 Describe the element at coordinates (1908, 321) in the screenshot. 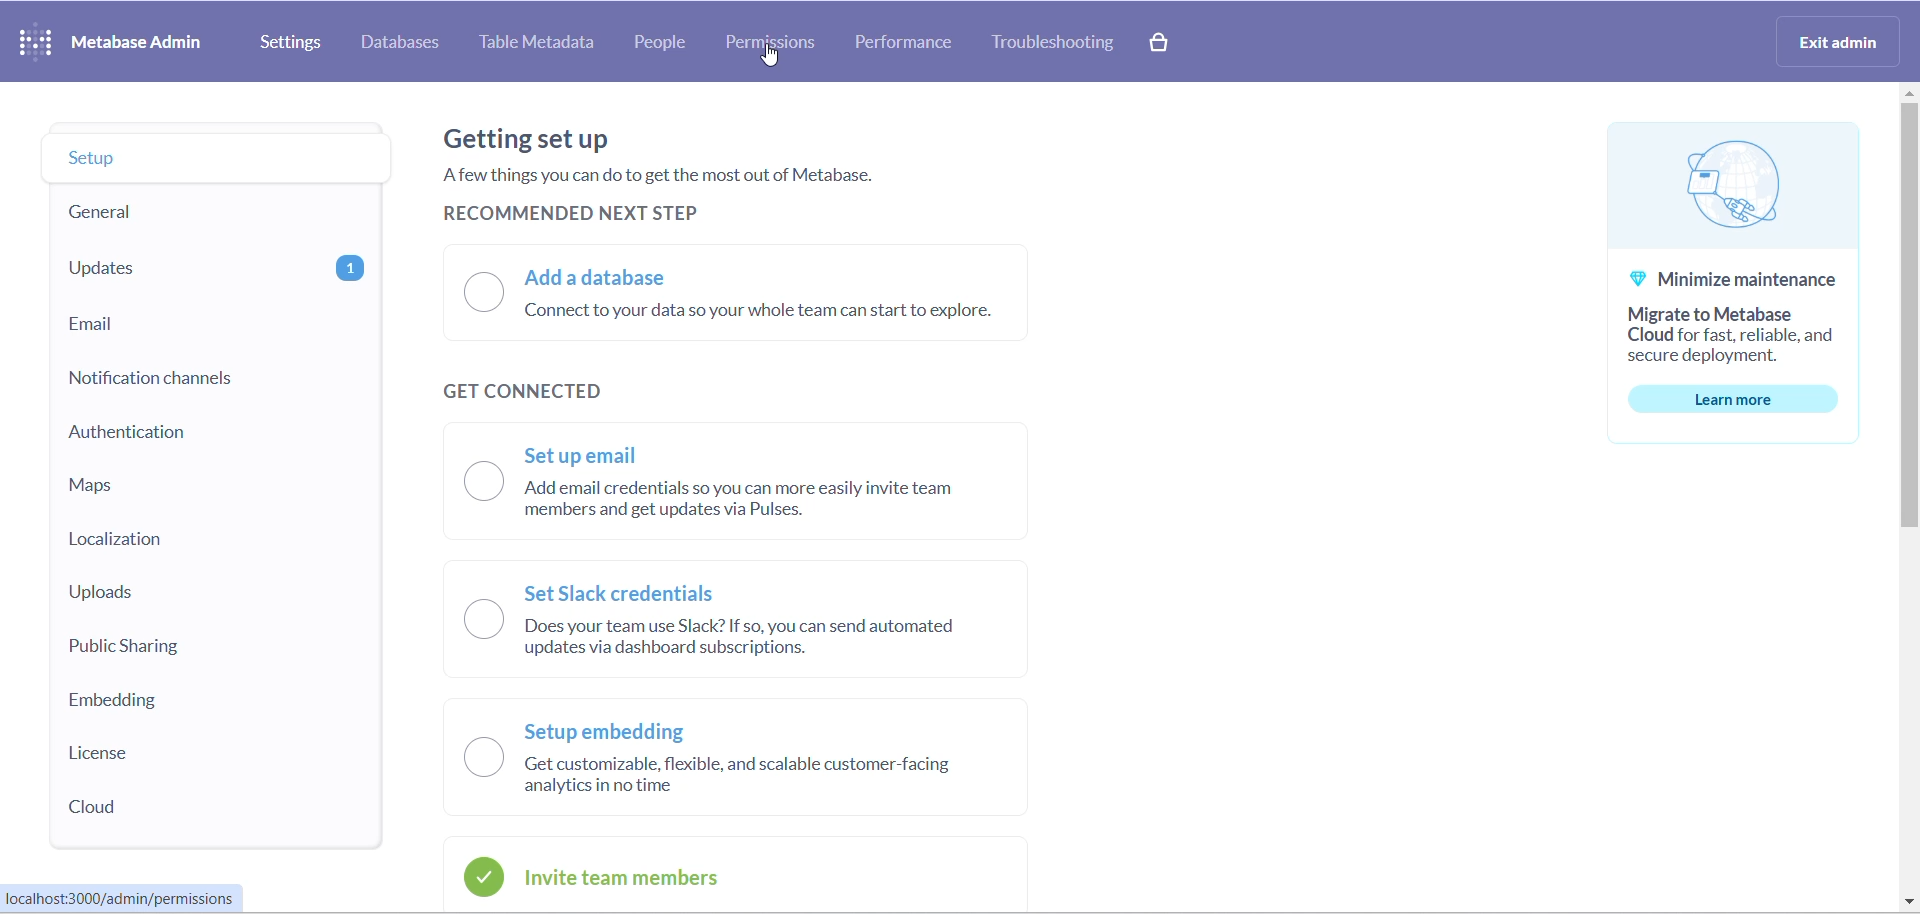

I see `scrollbar` at that location.